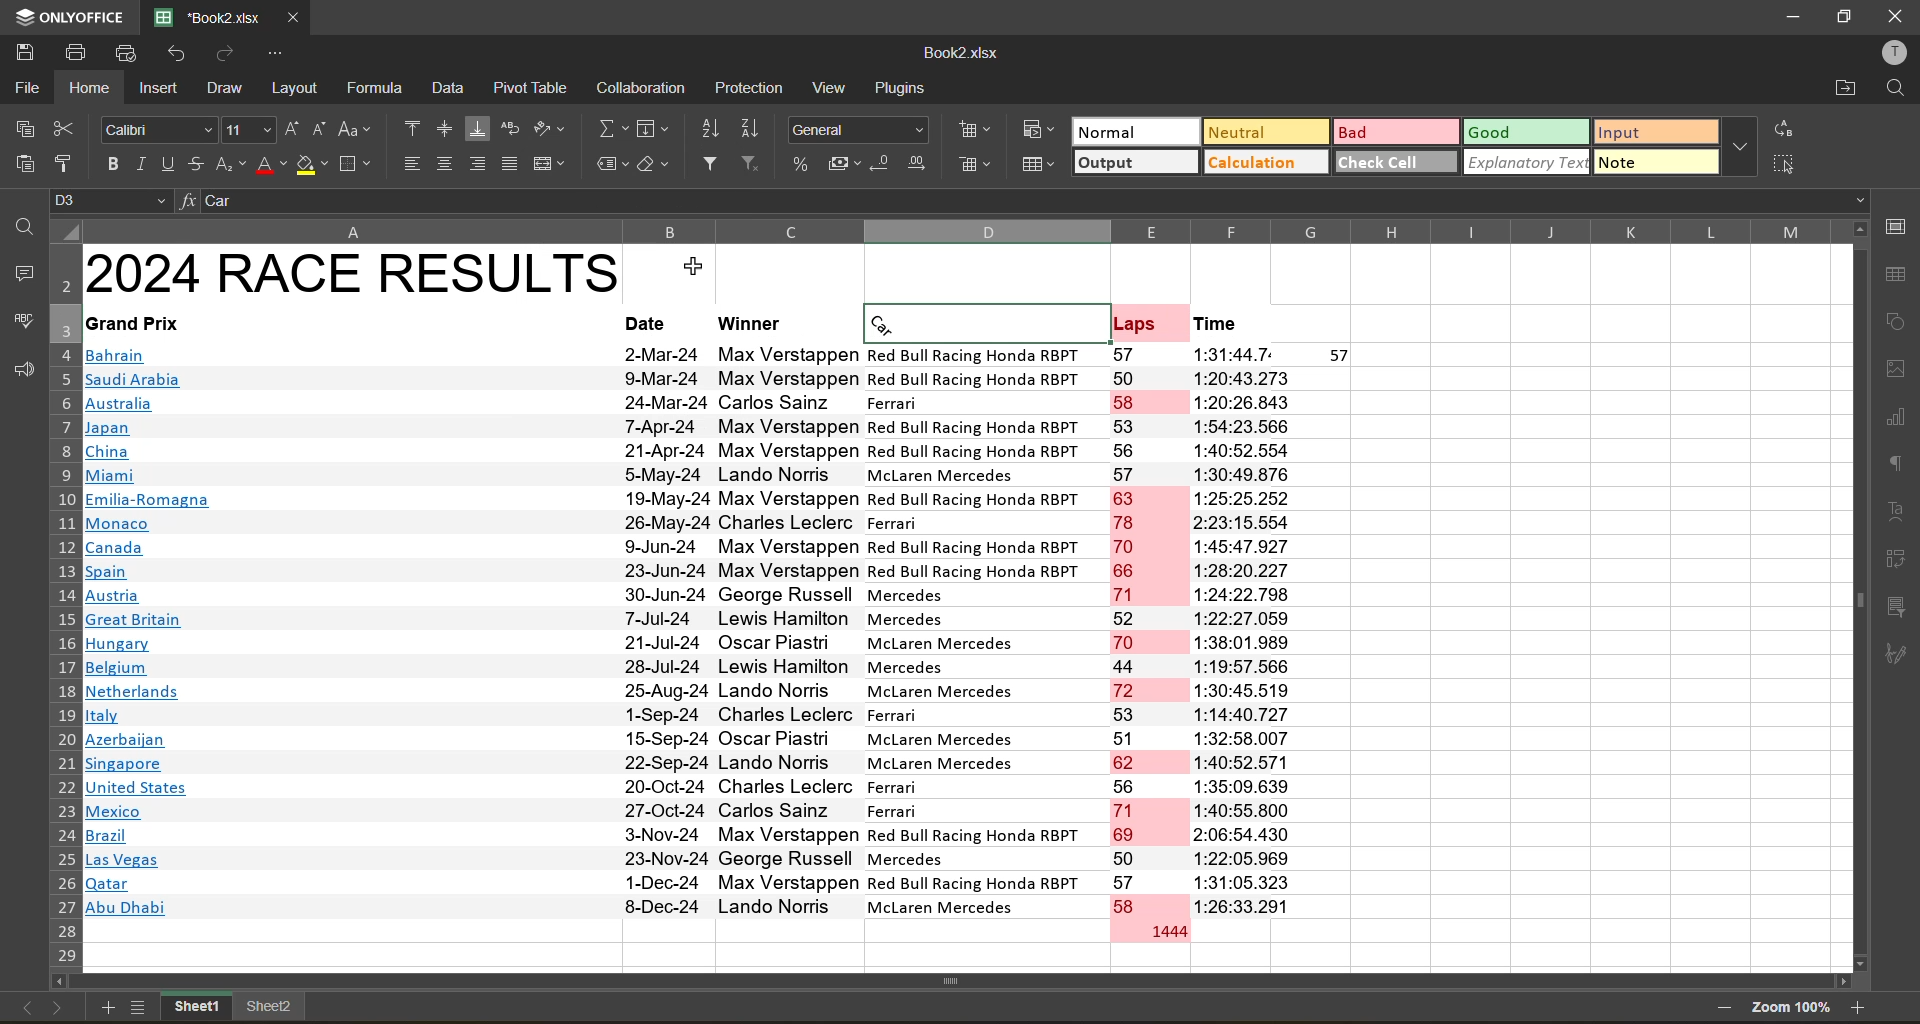 The image size is (1920, 1024). I want to click on explanatory text, so click(1528, 165).